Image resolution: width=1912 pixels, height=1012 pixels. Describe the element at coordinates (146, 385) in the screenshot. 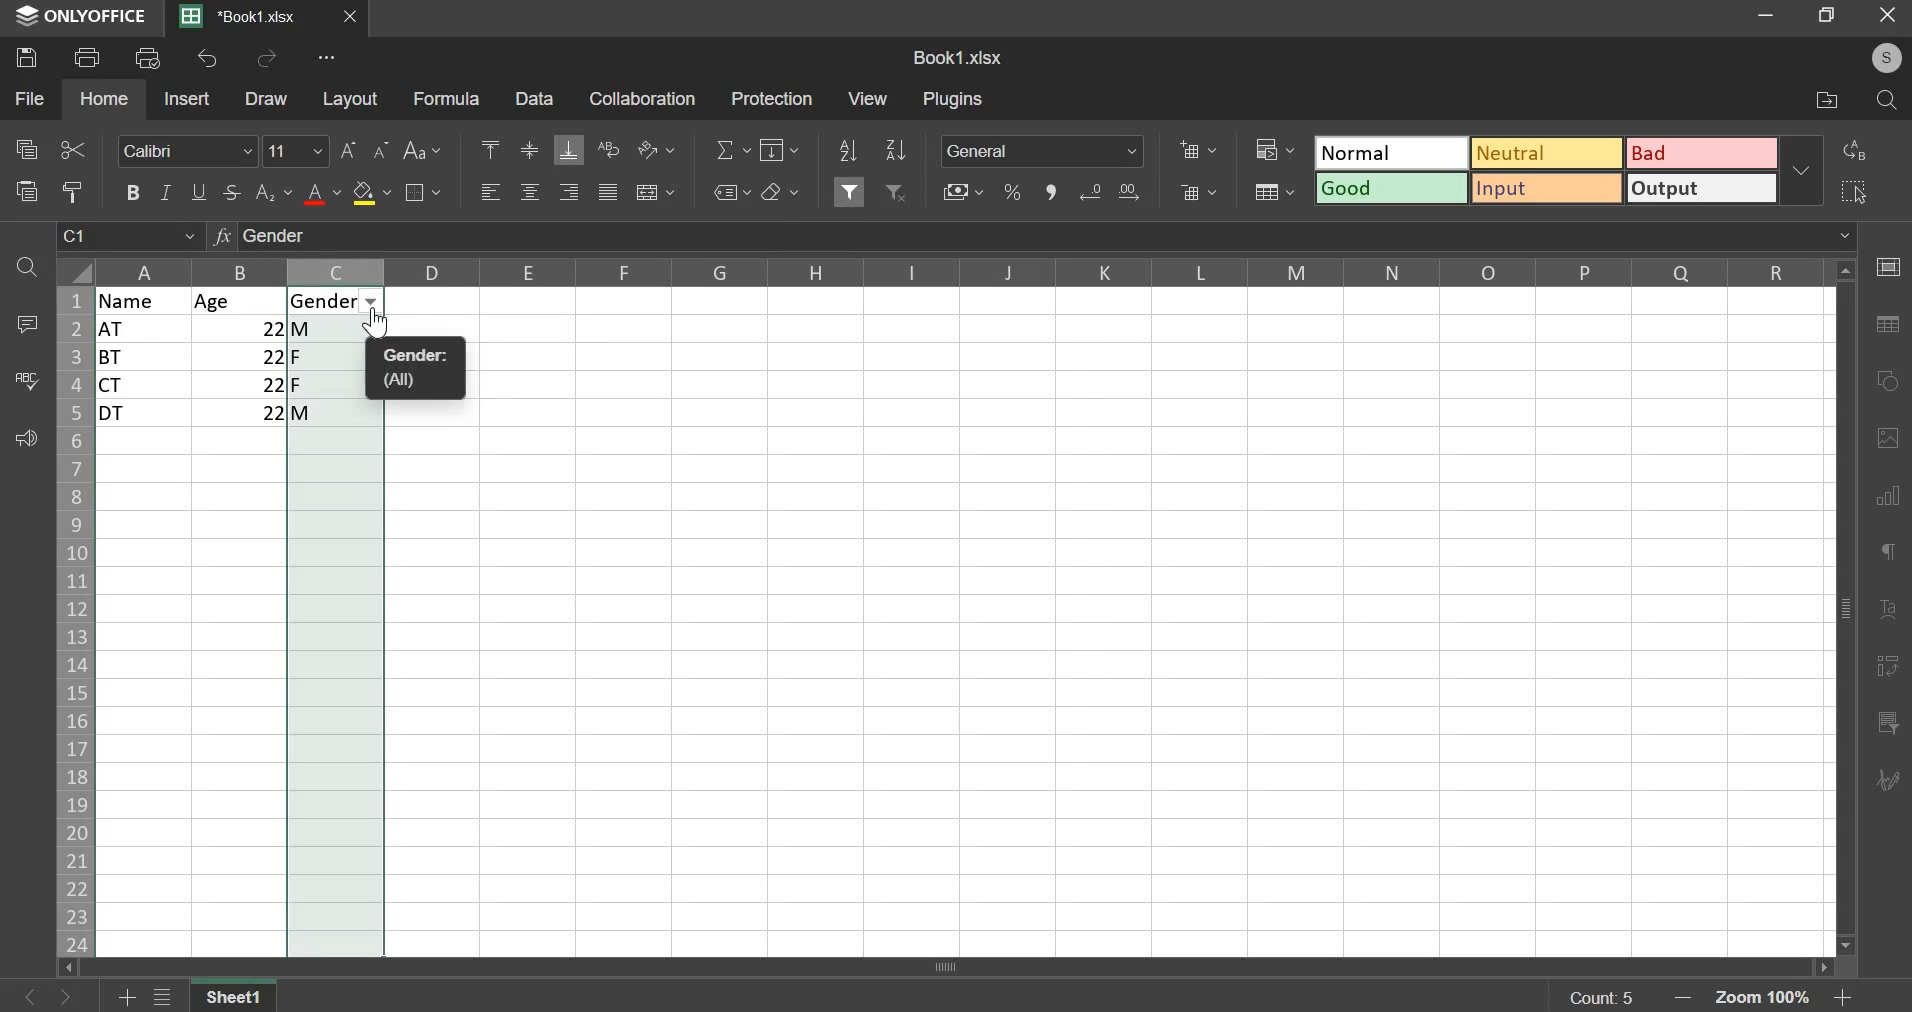

I see `ct` at that location.